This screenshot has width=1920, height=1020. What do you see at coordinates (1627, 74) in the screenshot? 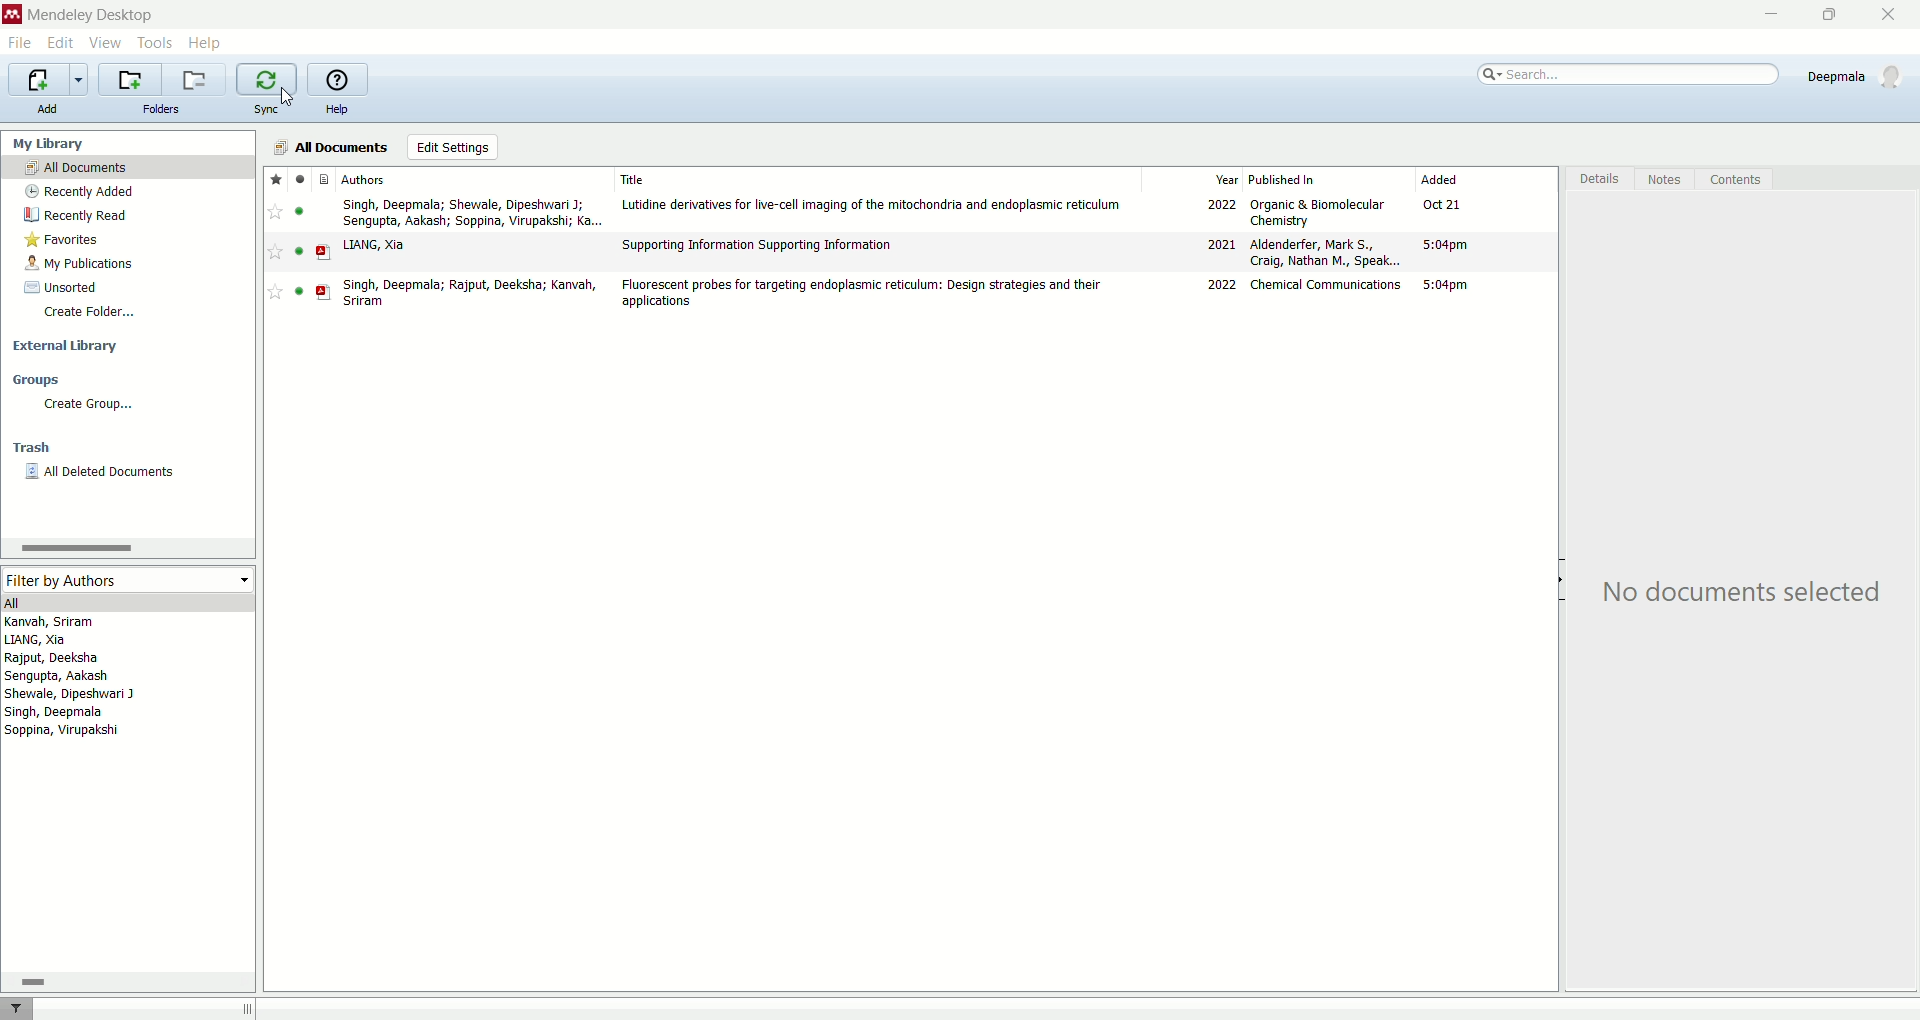
I see `search` at bounding box center [1627, 74].